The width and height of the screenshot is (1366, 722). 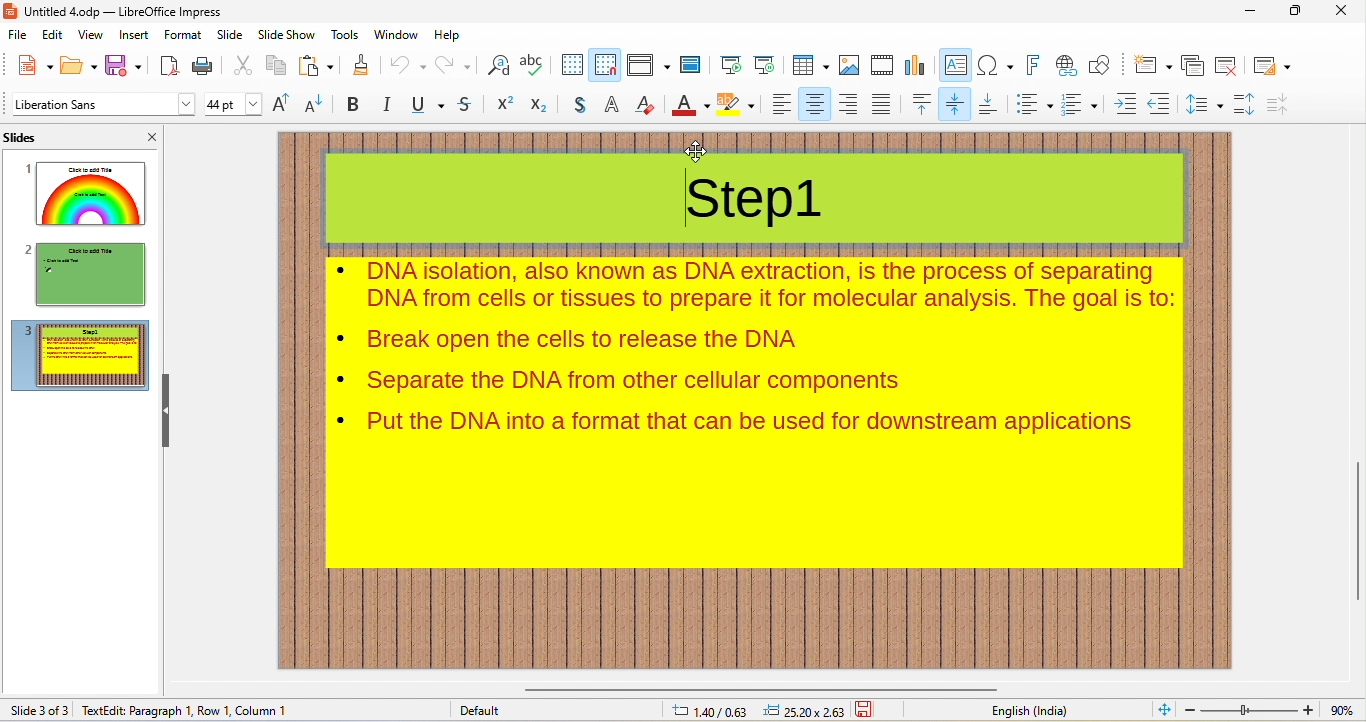 What do you see at coordinates (507, 104) in the screenshot?
I see `superscript` at bounding box center [507, 104].